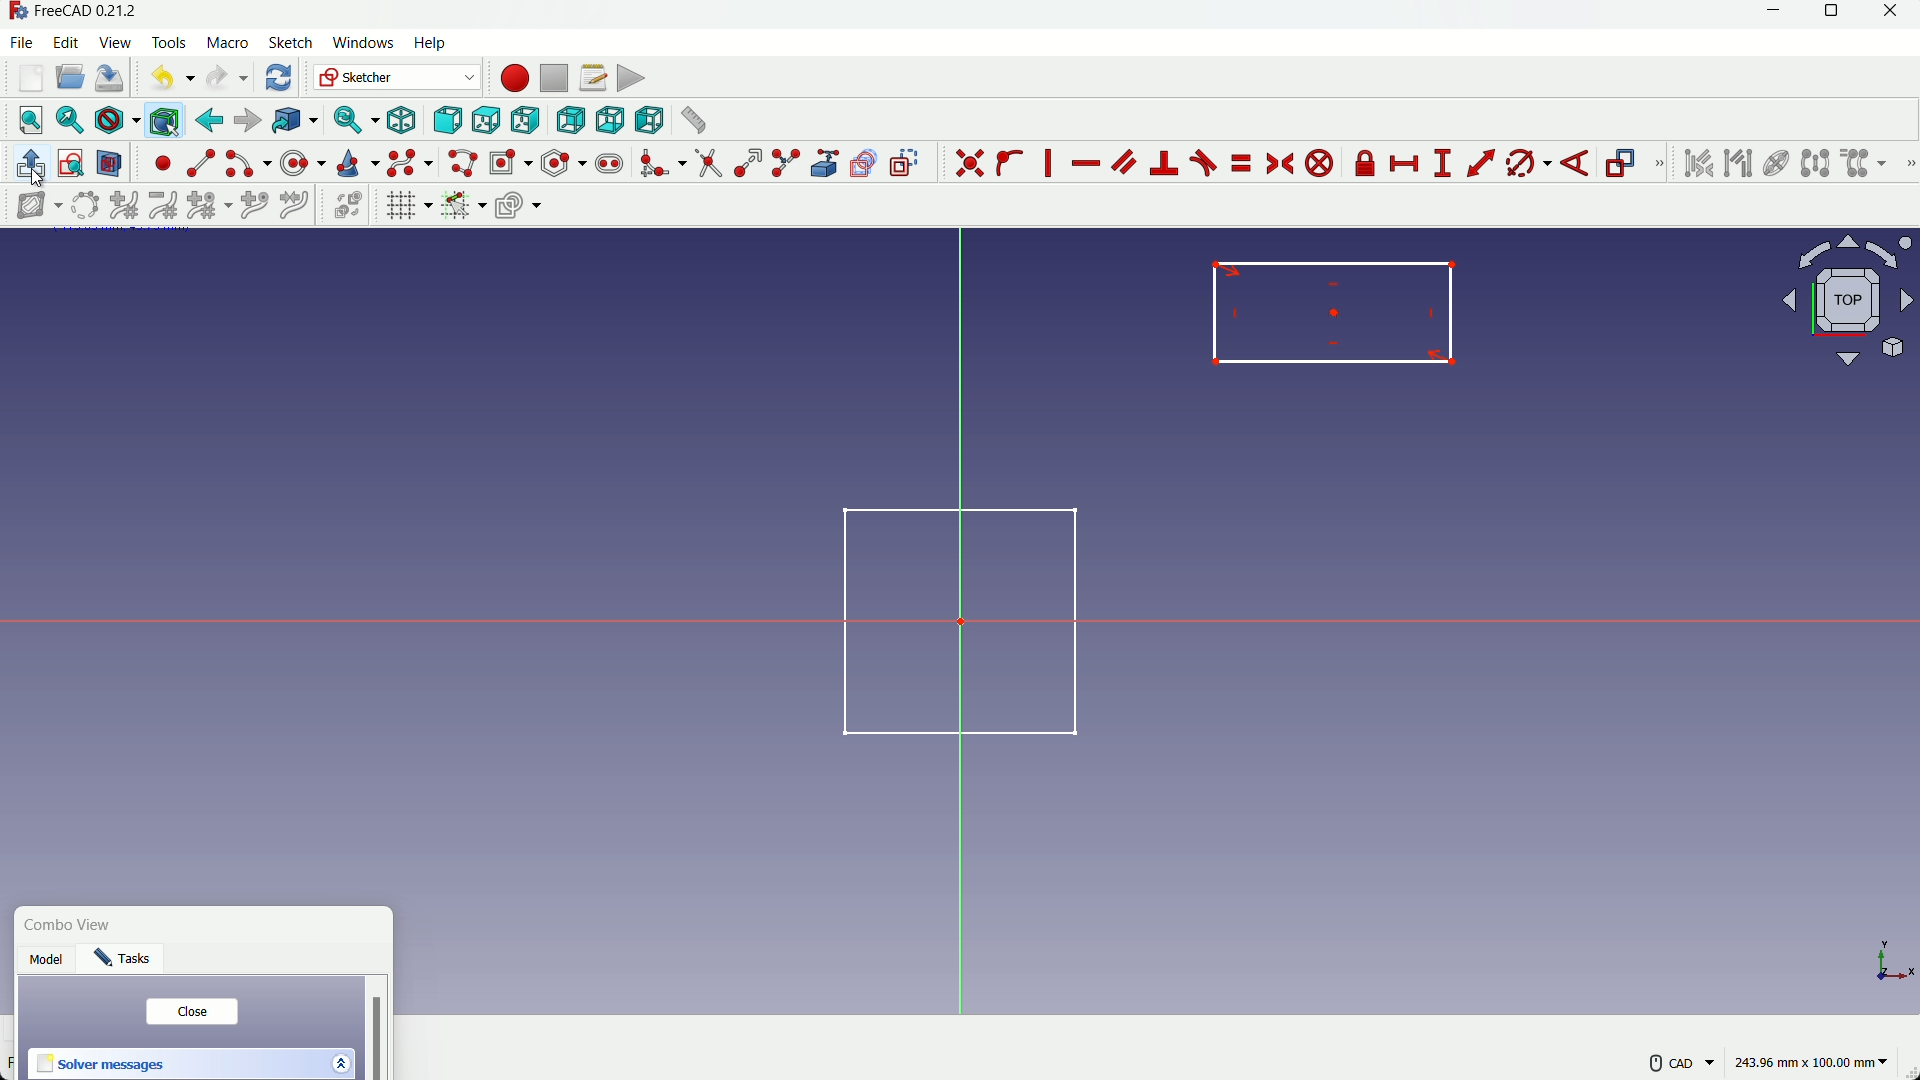  What do you see at coordinates (461, 162) in the screenshot?
I see `create polyline` at bounding box center [461, 162].